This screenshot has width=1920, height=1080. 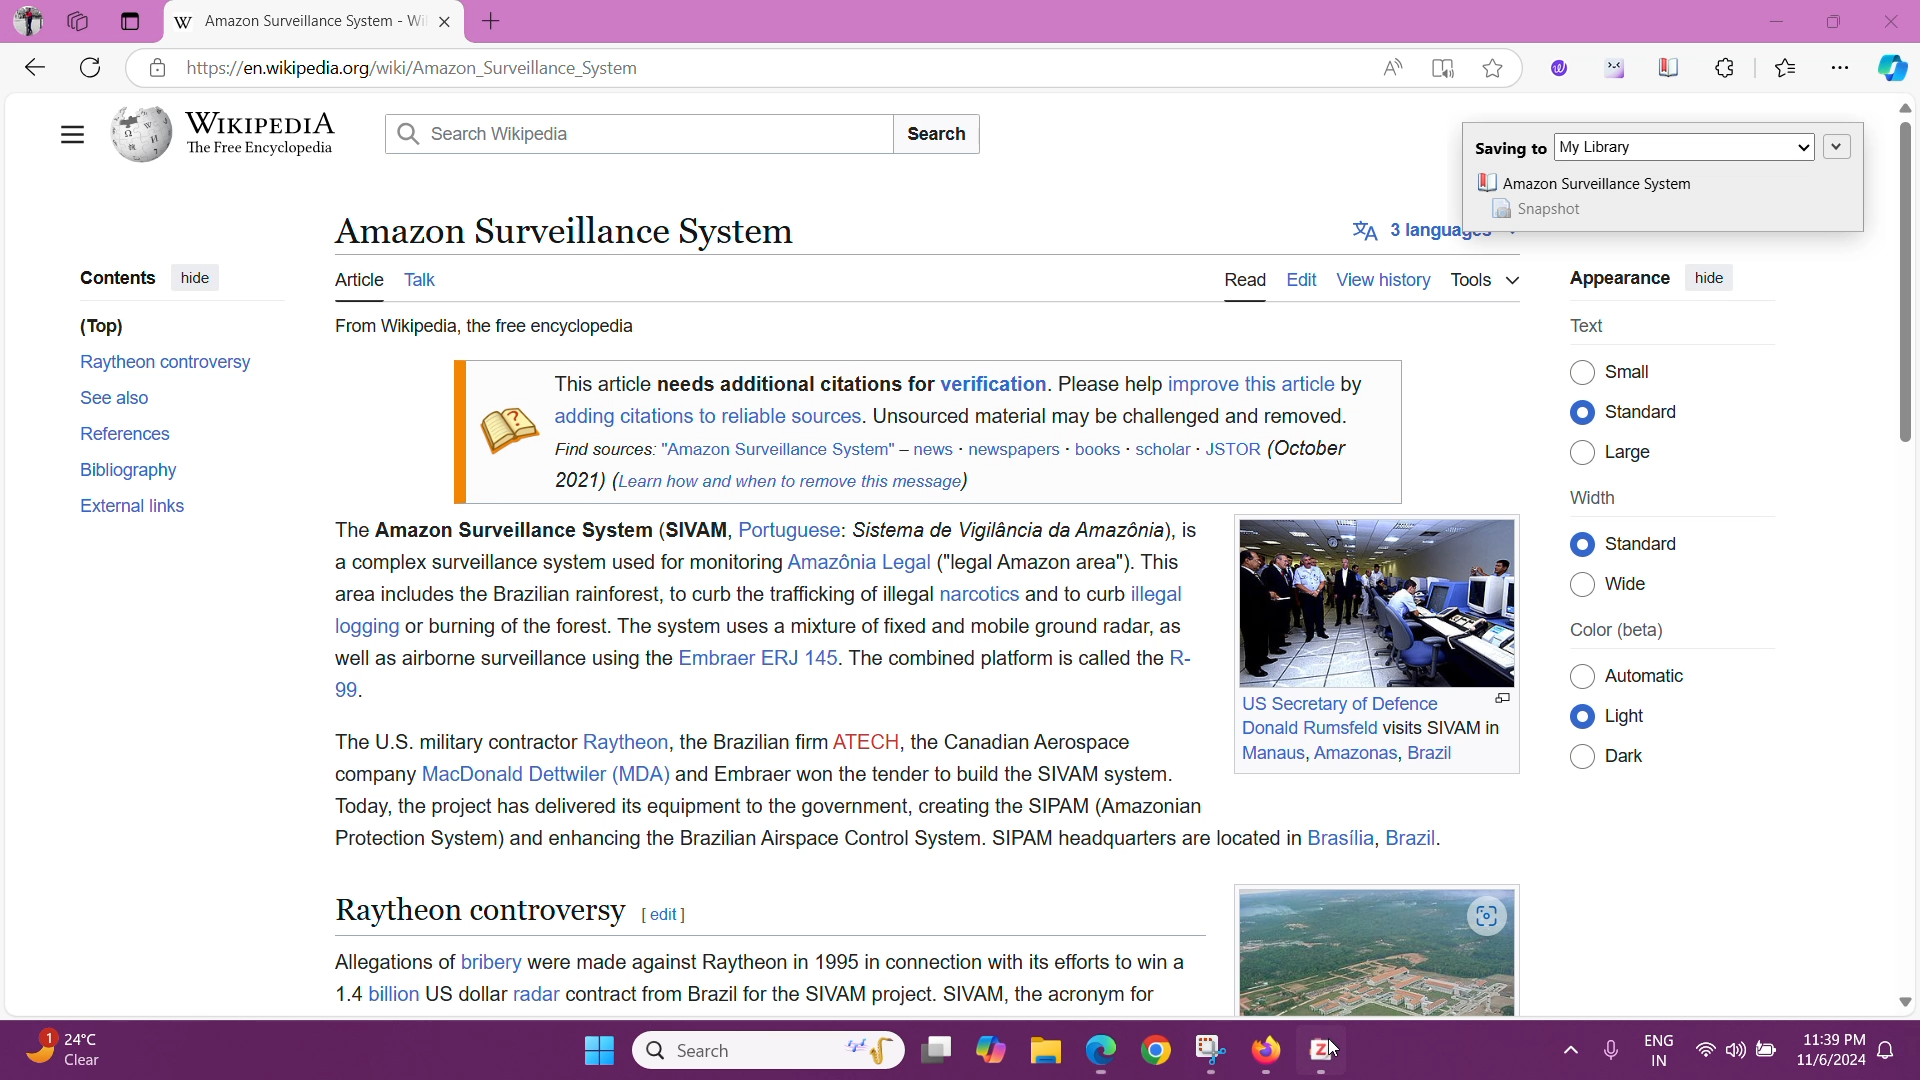 I want to click on Read, so click(x=1248, y=280).